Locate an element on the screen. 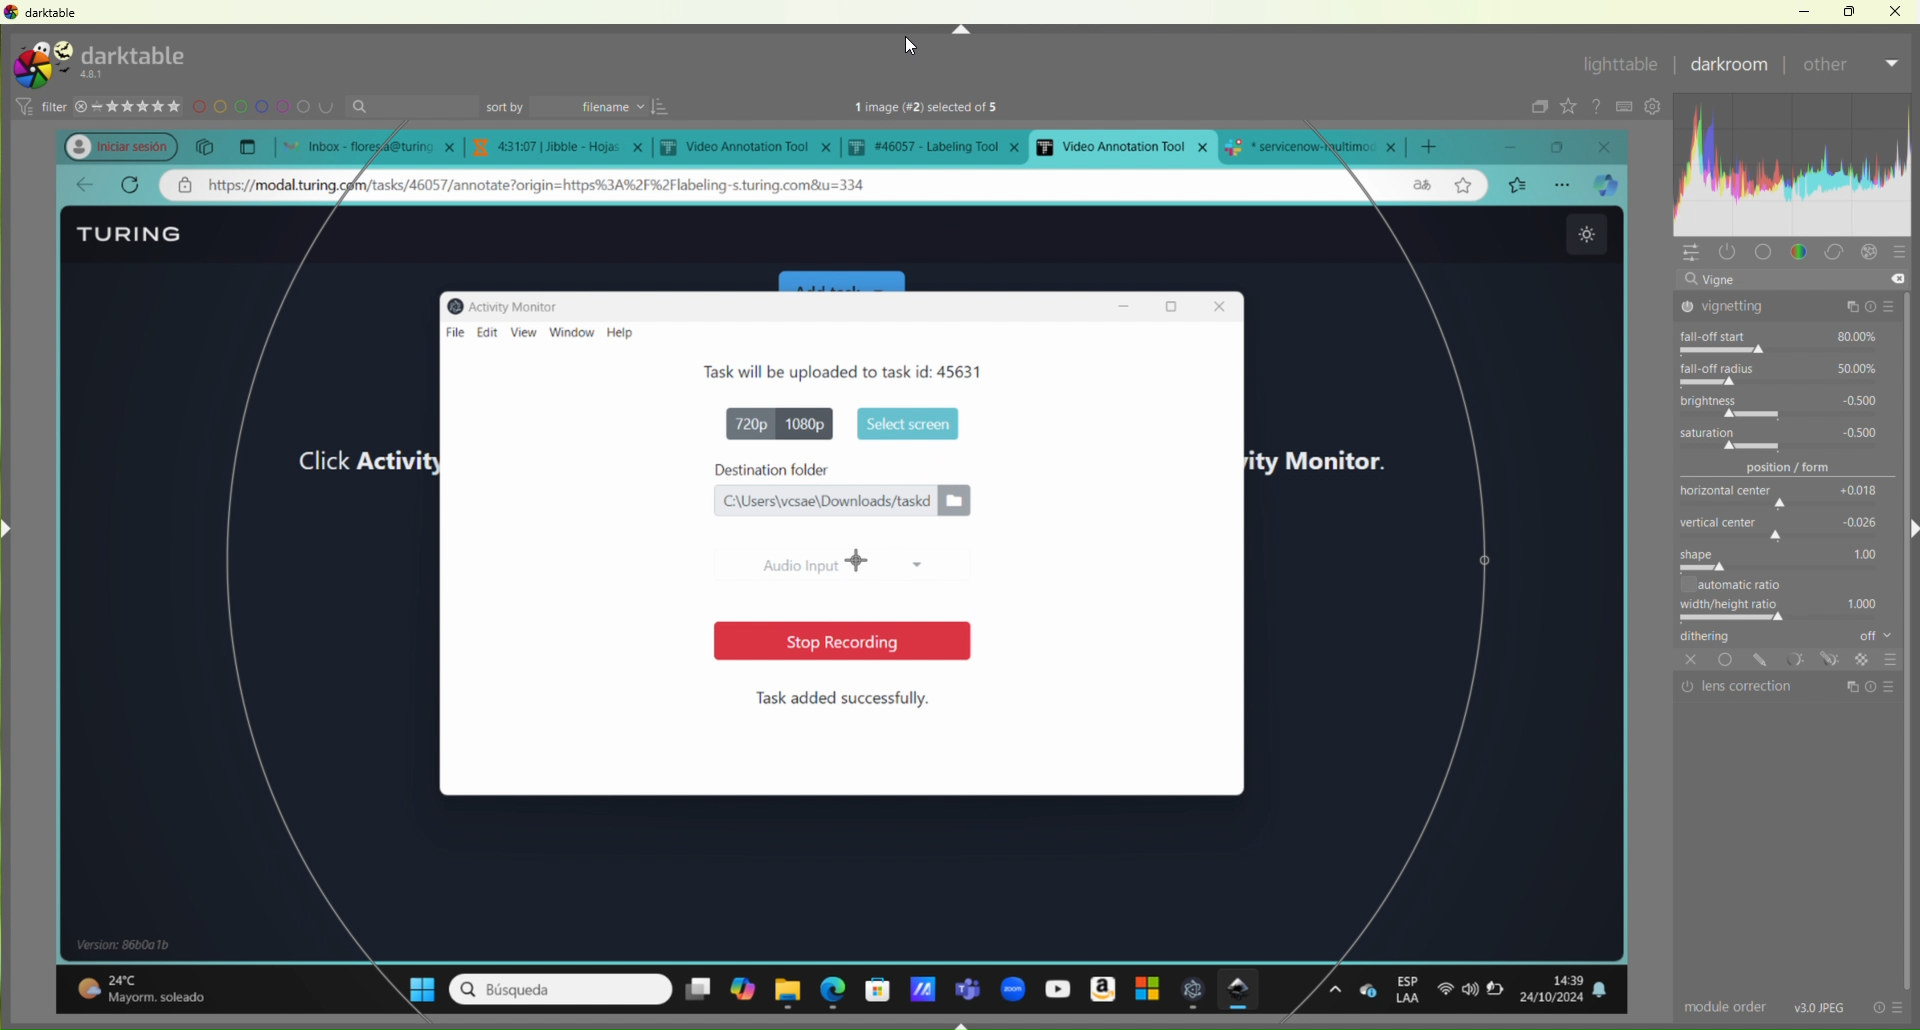 This screenshot has height=1030, width=1920. open tabs is located at coordinates (364, 145).